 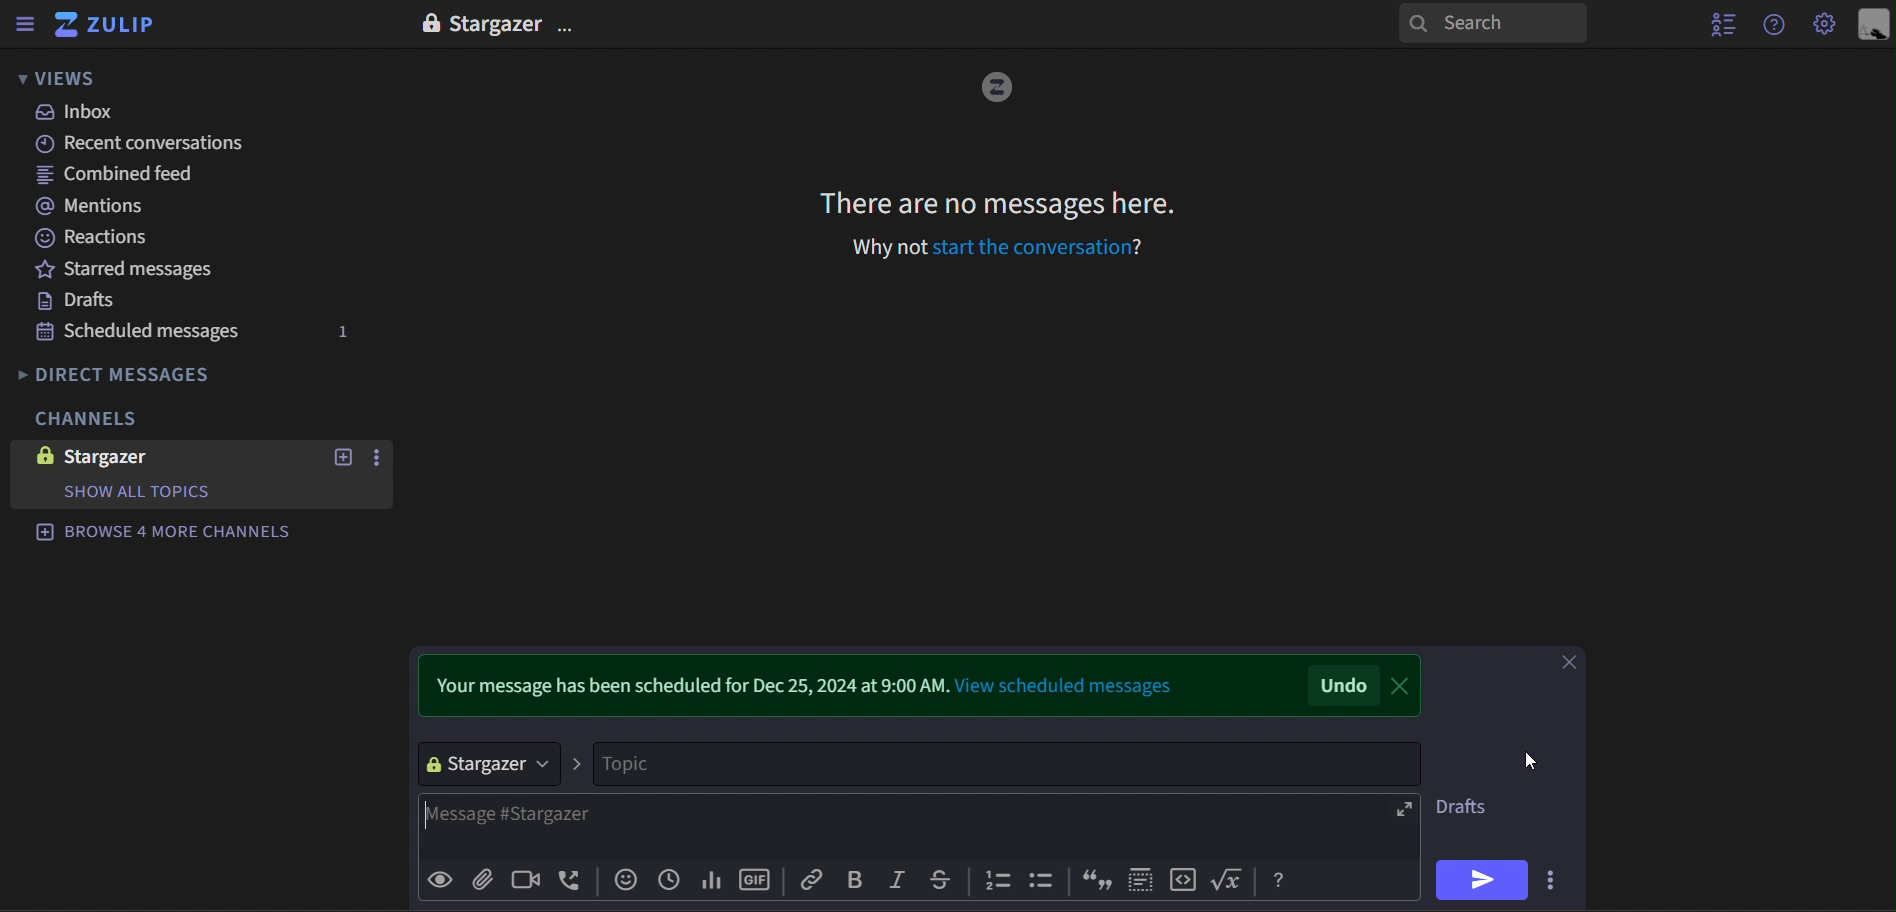 What do you see at coordinates (529, 881) in the screenshot?
I see `add video call` at bounding box center [529, 881].